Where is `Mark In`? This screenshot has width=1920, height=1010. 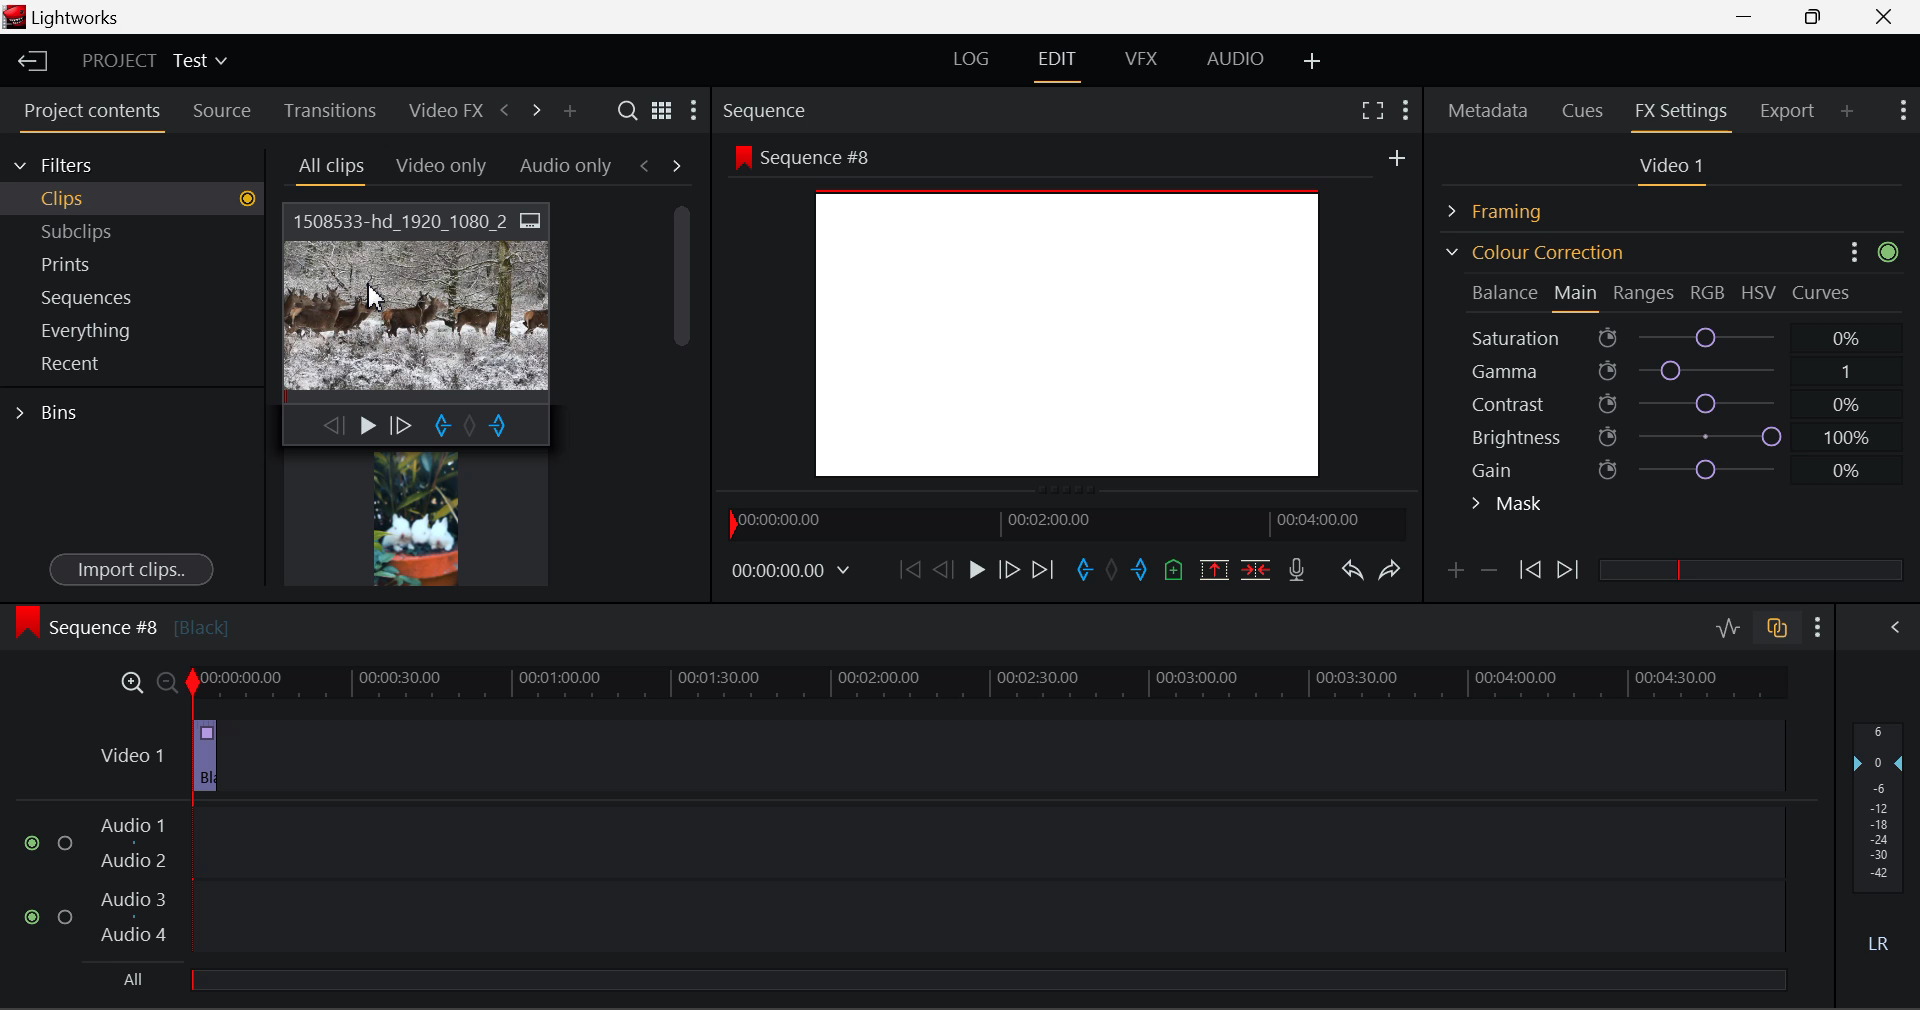 Mark In is located at coordinates (1086, 571).